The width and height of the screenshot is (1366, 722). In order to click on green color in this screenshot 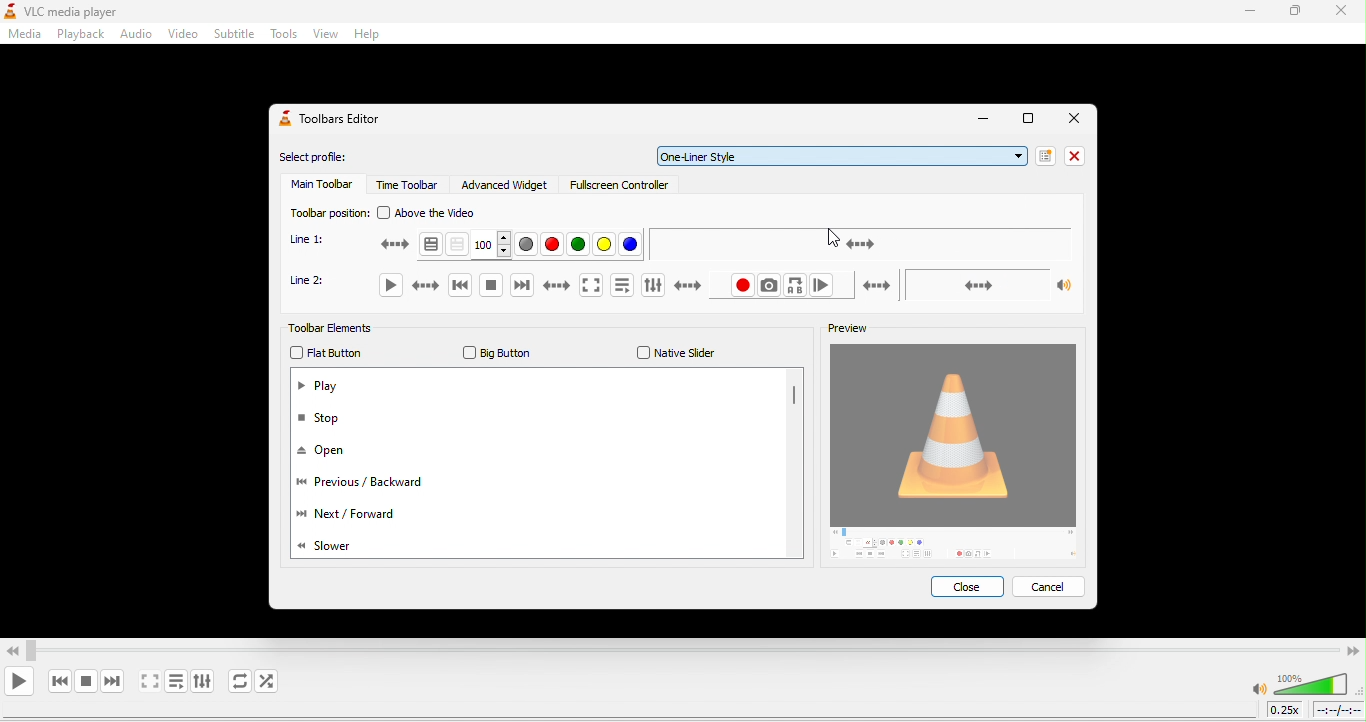, I will do `click(578, 245)`.